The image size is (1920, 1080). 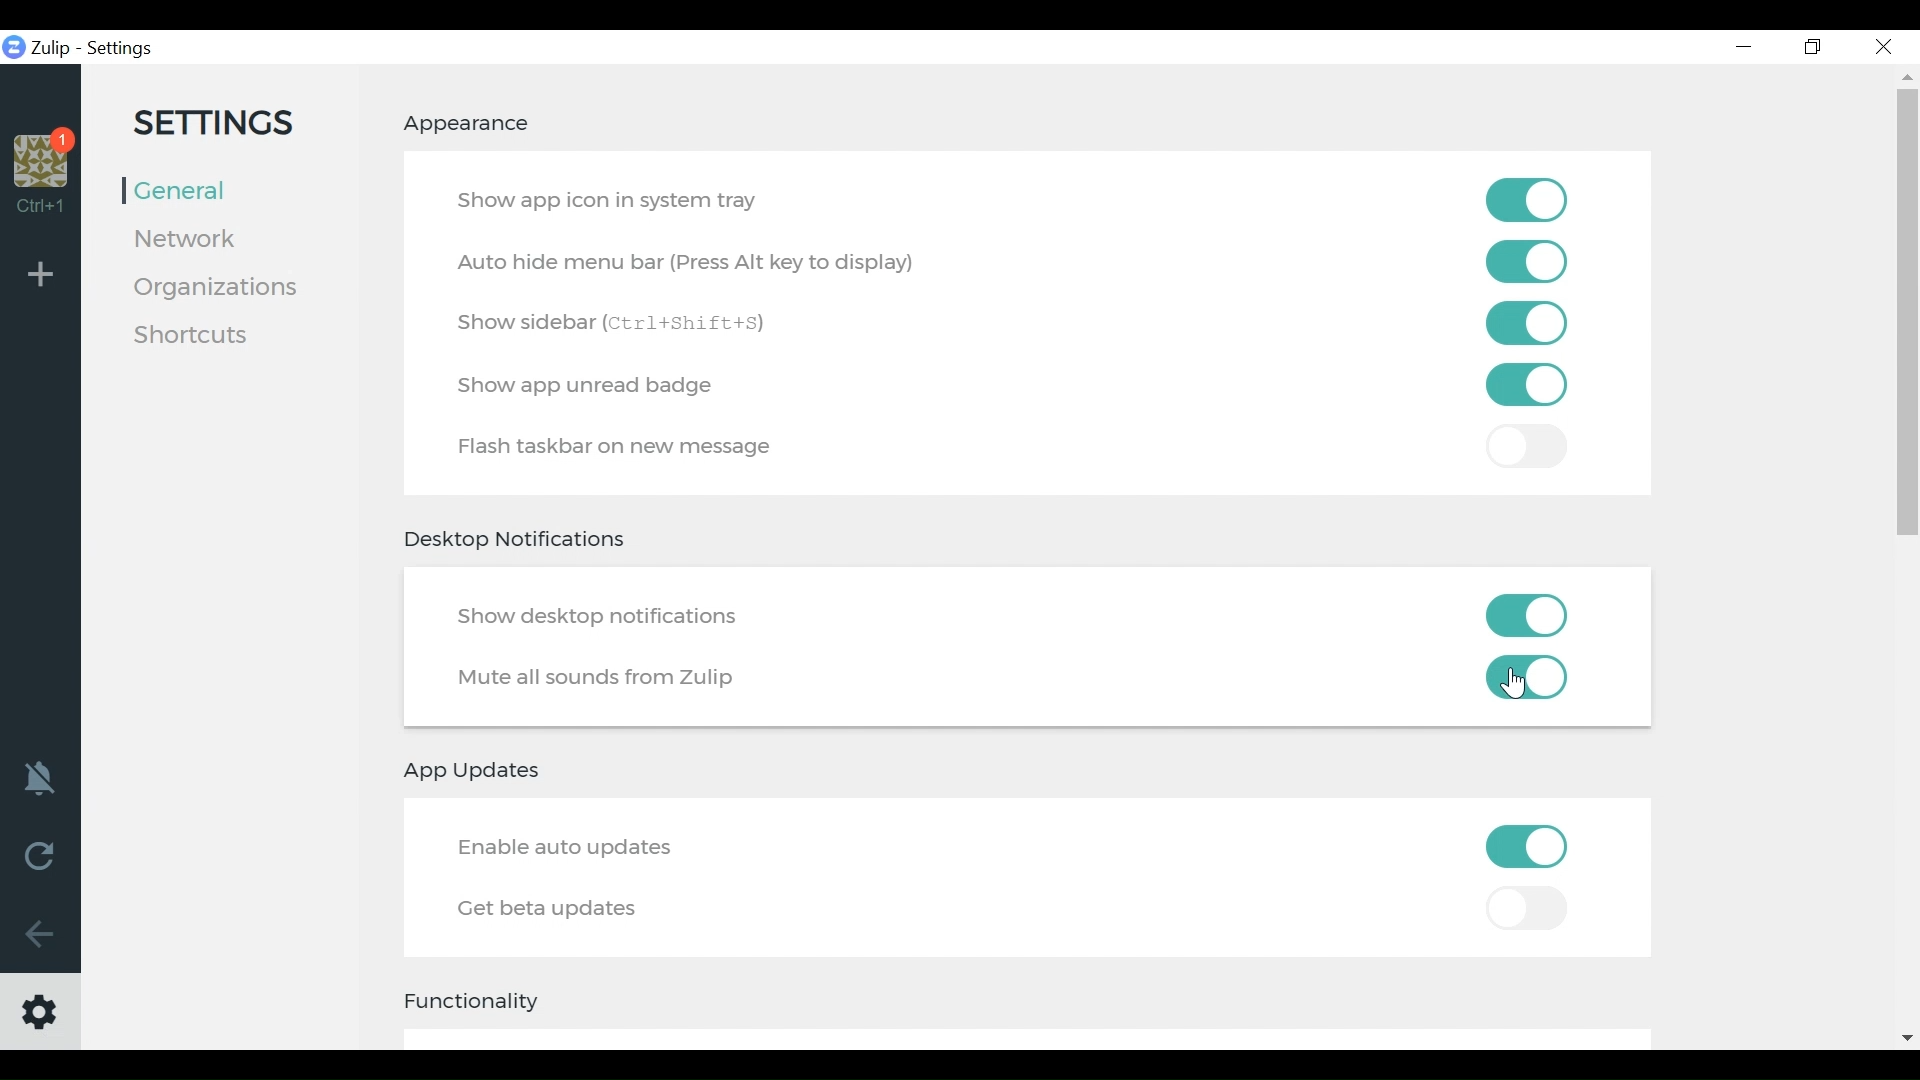 What do you see at coordinates (194, 238) in the screenshot?
I see `Network` at bounding box center [194, 238].